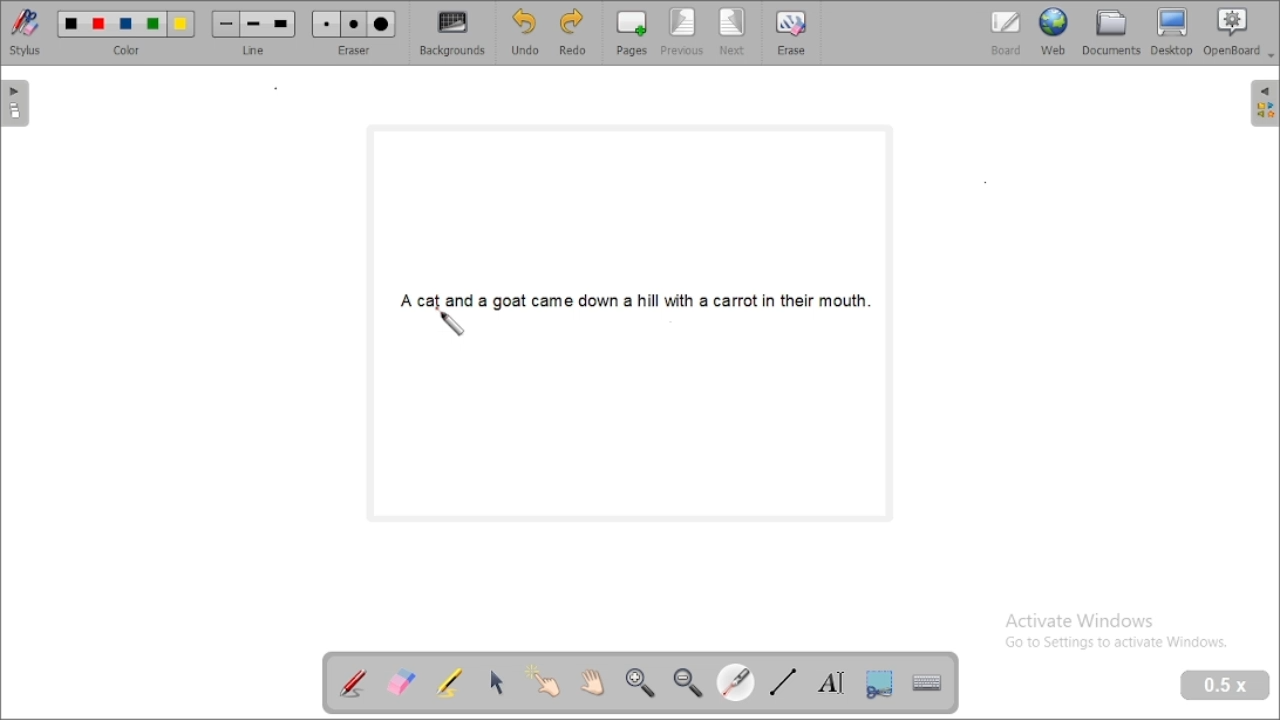 Image resolution: width=1280 pixels, height=720 pixels. I want to click on laser pointer, so click(450, 323).